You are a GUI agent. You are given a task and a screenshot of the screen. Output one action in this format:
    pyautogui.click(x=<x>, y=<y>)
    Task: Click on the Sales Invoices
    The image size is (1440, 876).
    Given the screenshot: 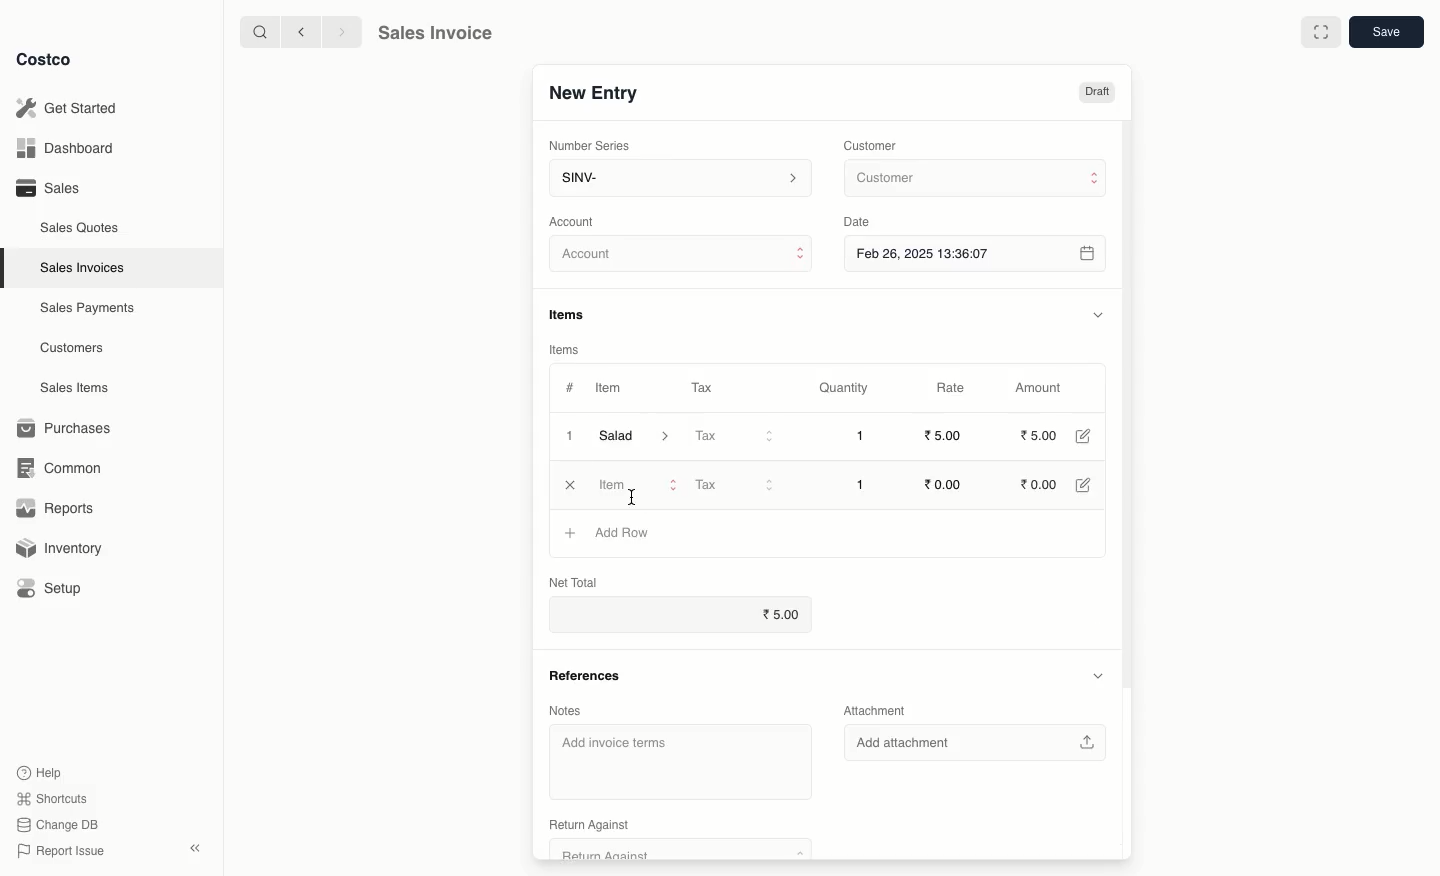 What is the action you would take?
    pyautogui.click(x=83, y=268)
    